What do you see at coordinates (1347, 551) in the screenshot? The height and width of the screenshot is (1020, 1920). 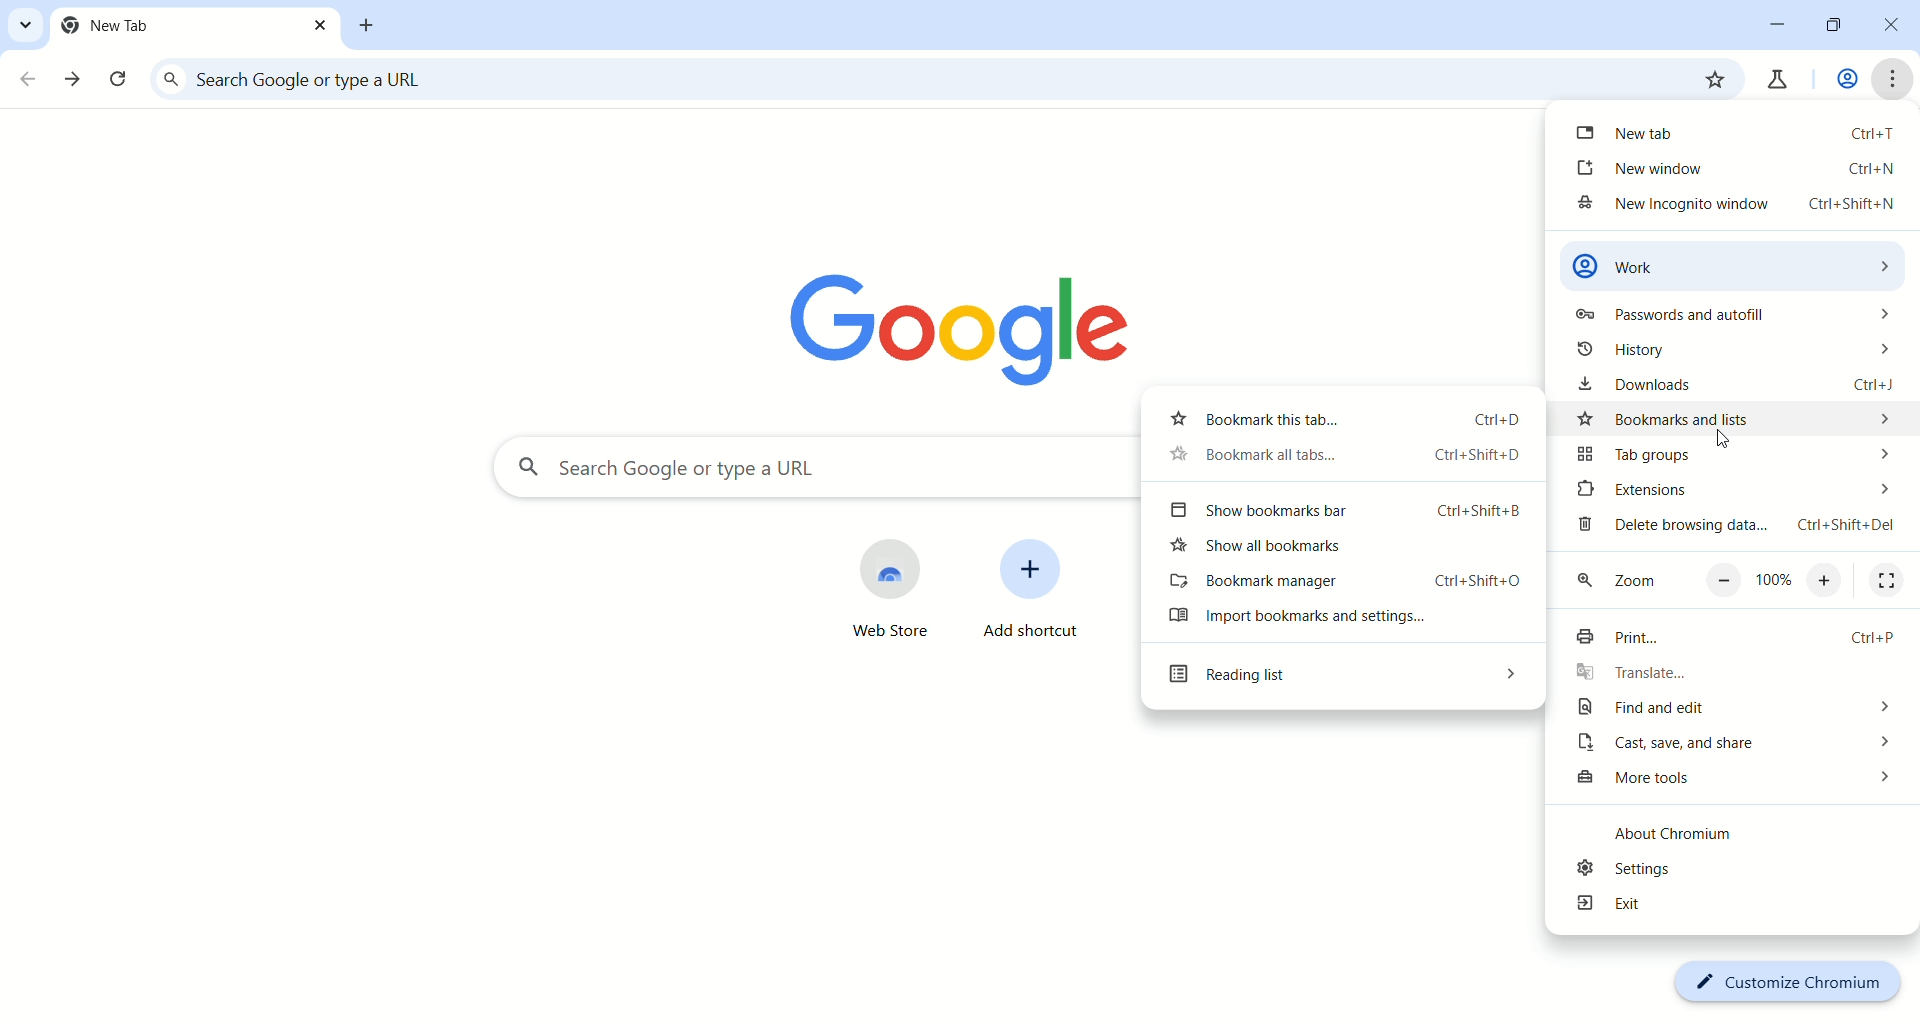 I see `show all bookmarks` at bounding box center [1347, 551].